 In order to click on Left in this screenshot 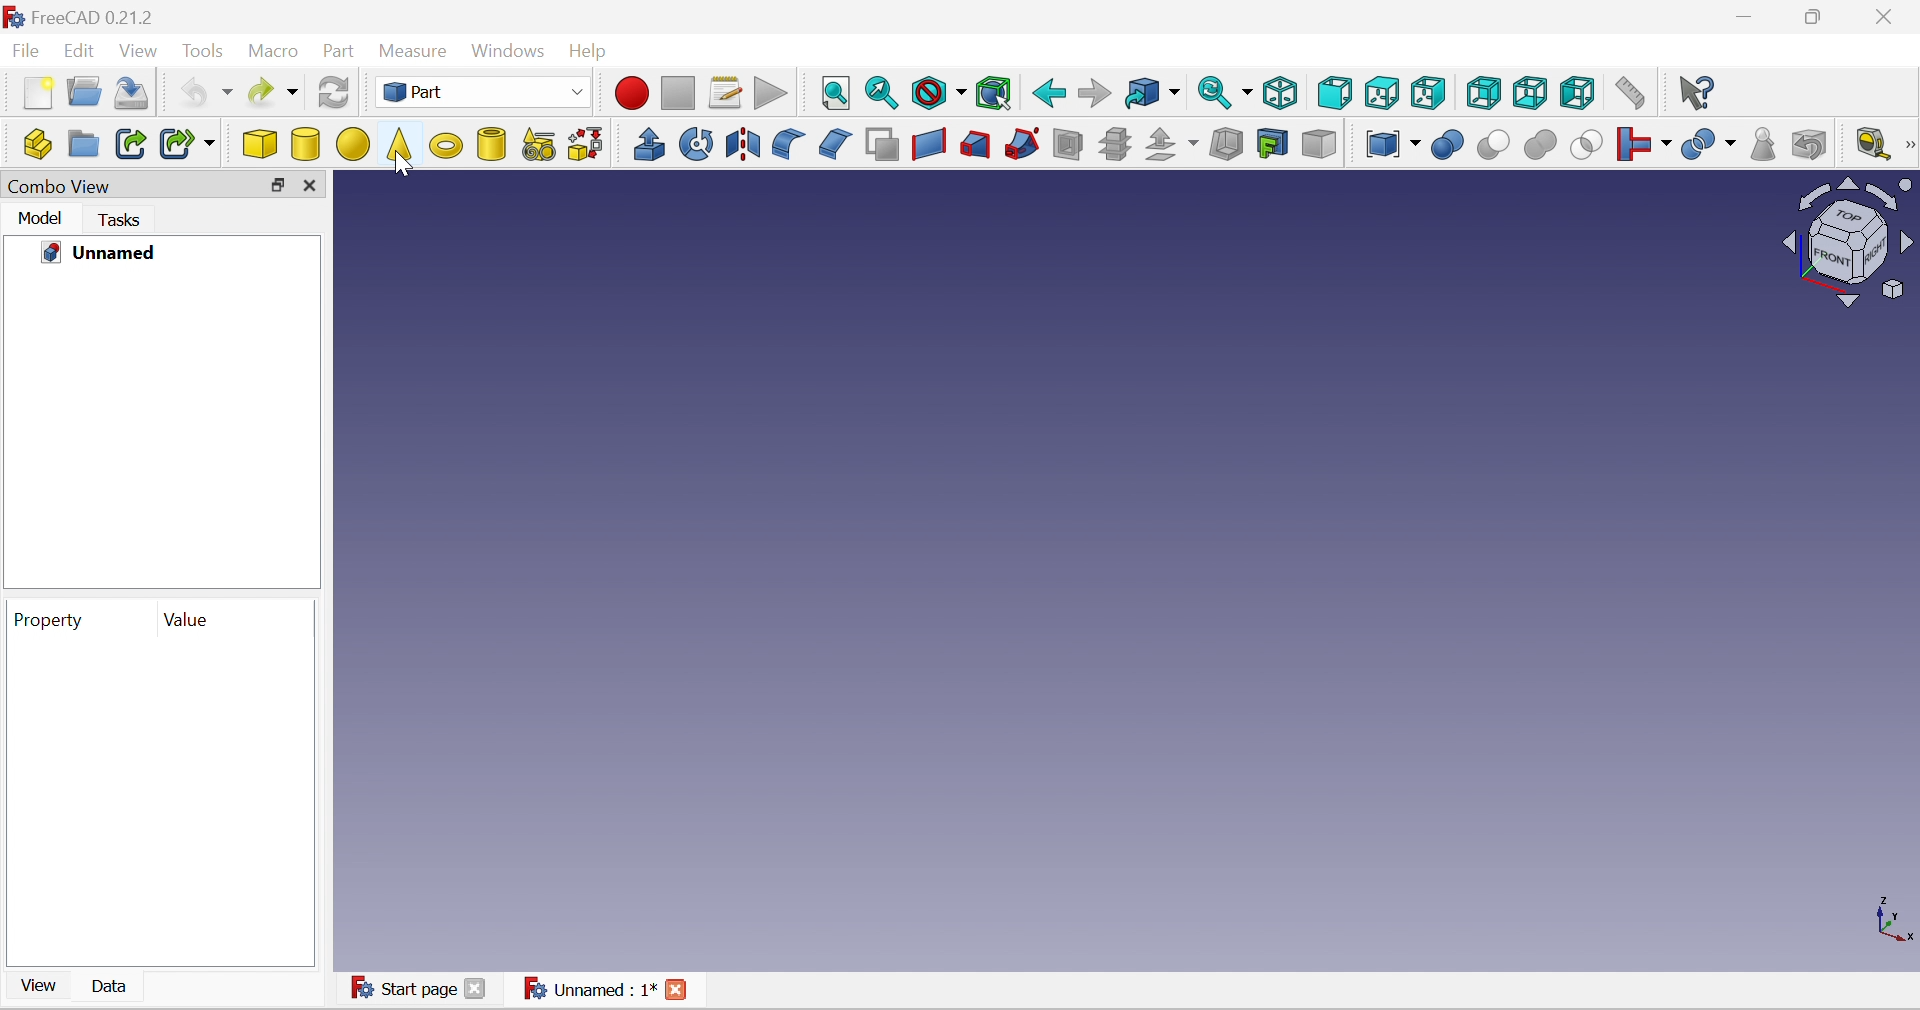, I will do `click(1577, 92)`.